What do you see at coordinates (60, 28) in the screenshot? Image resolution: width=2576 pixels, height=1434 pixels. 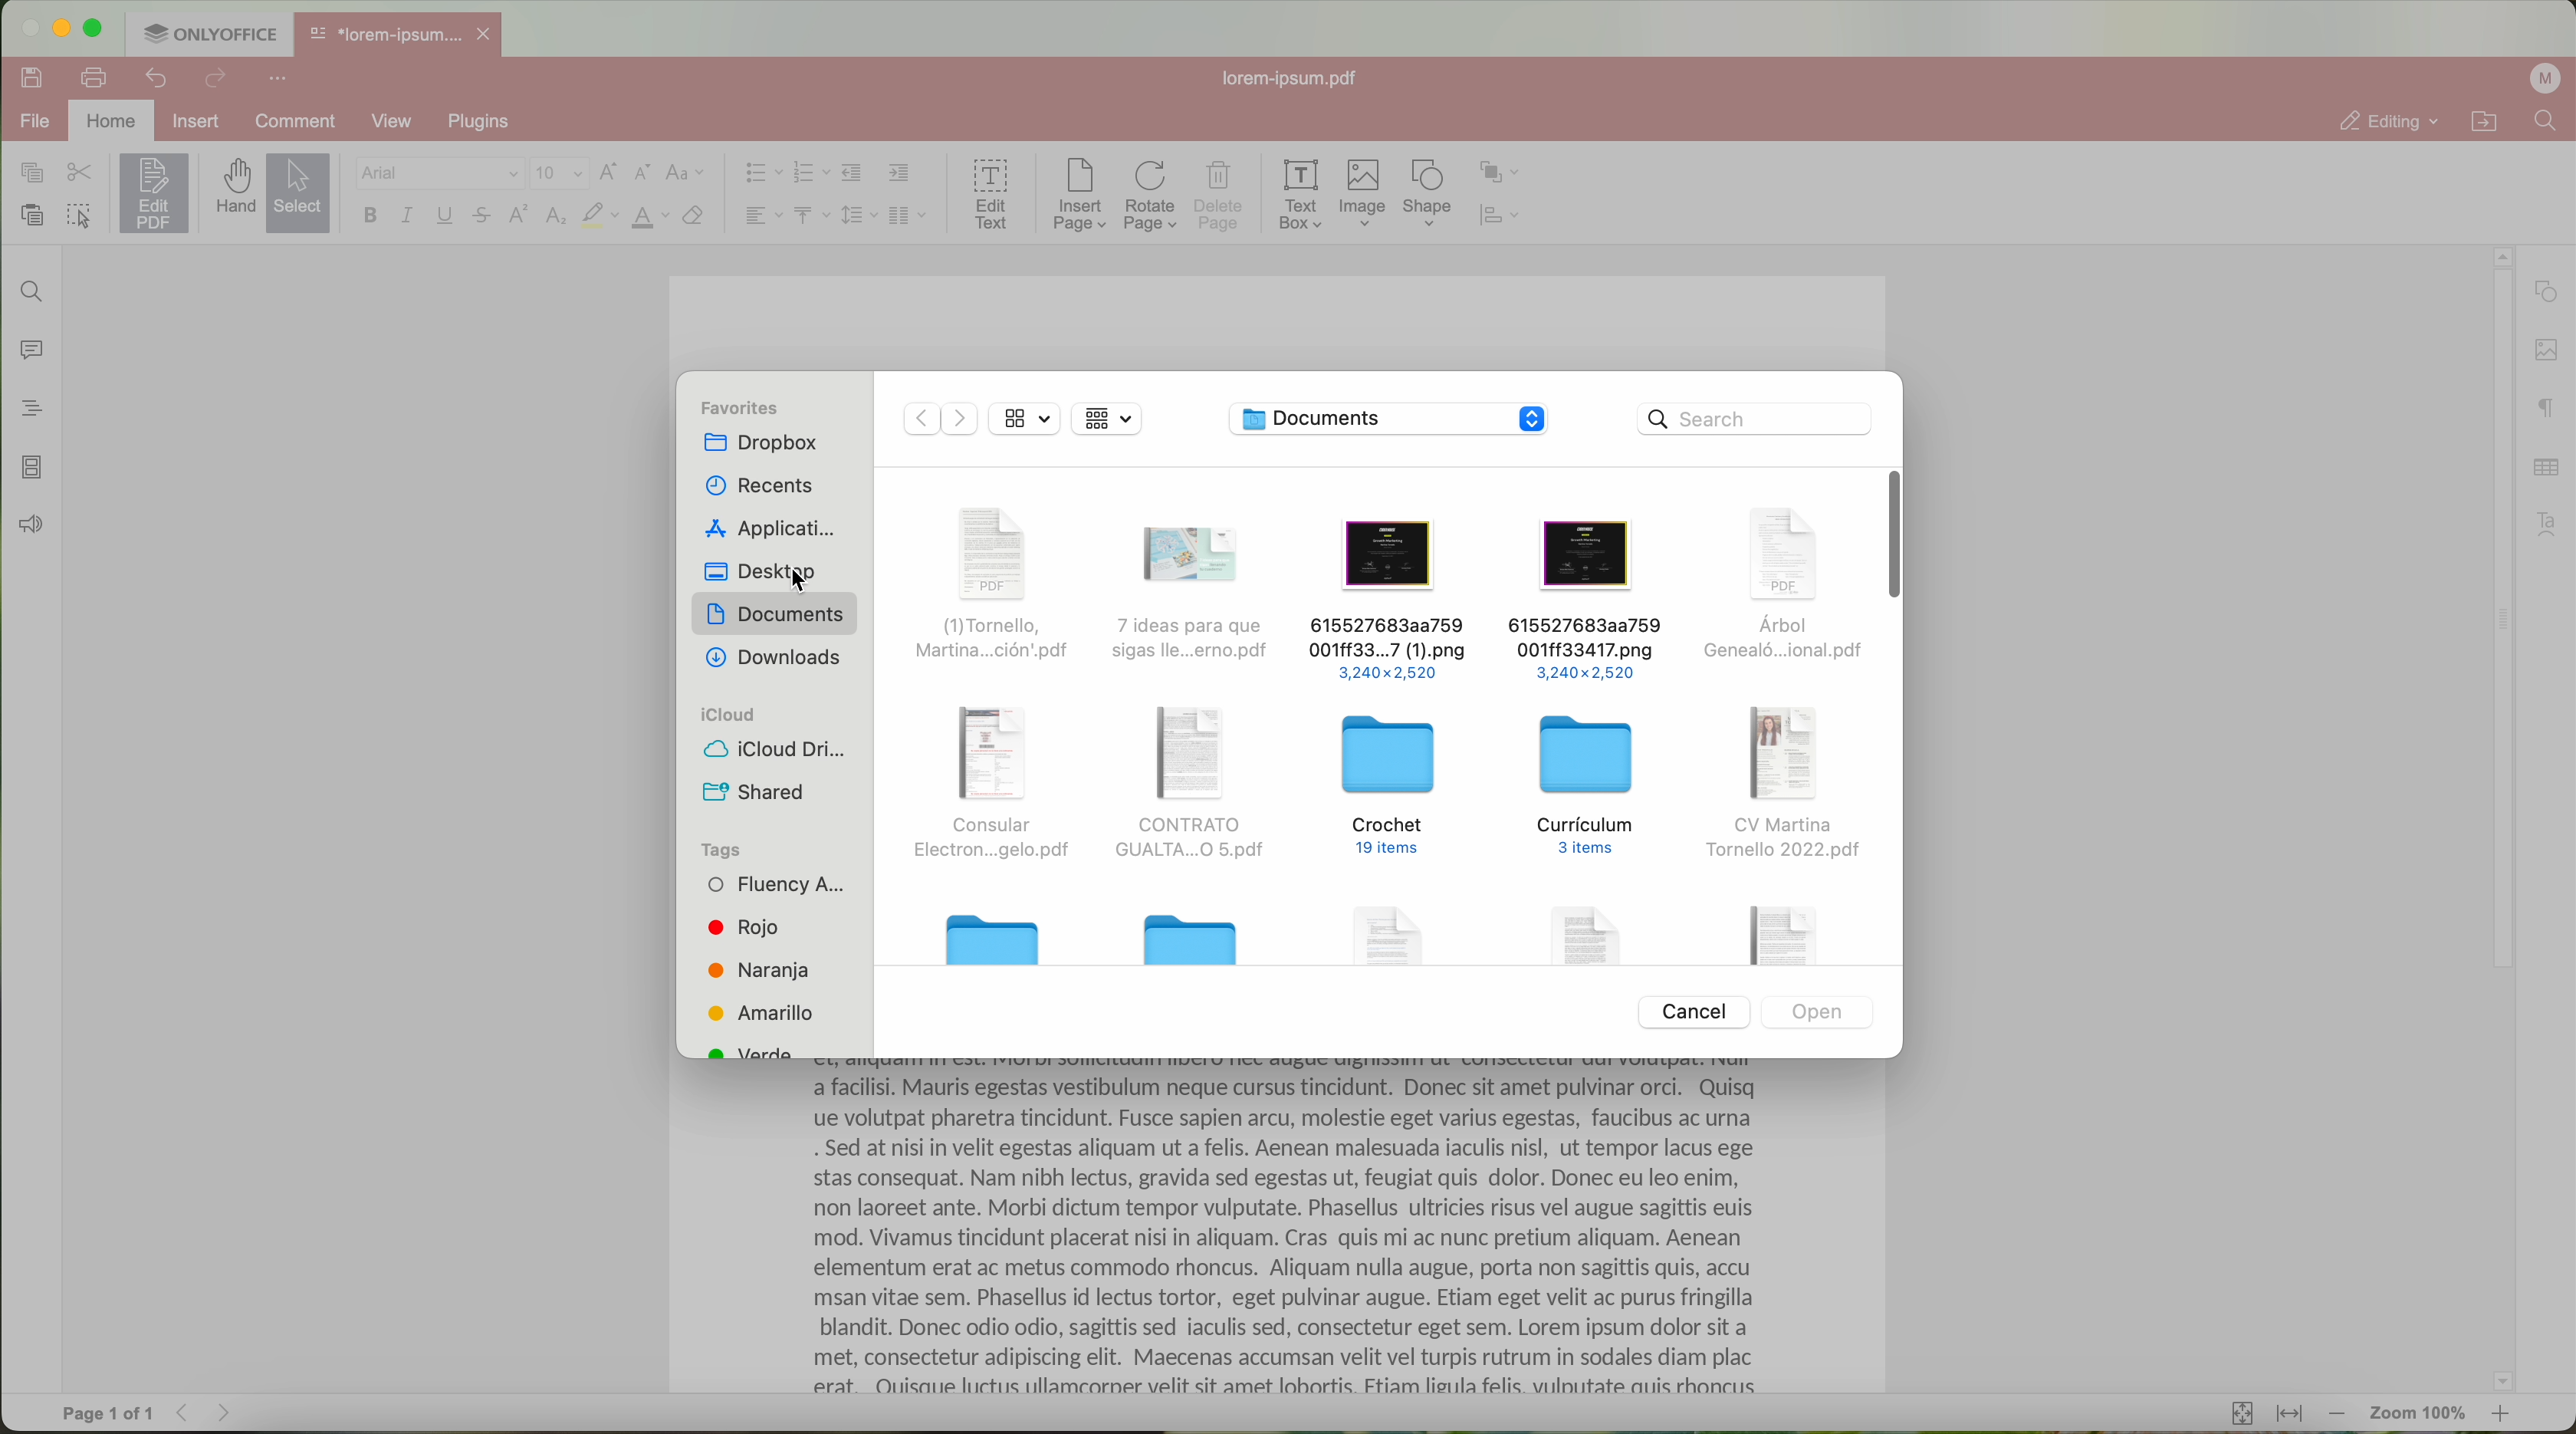 I see `minimize` at bounding box center [60, 28].